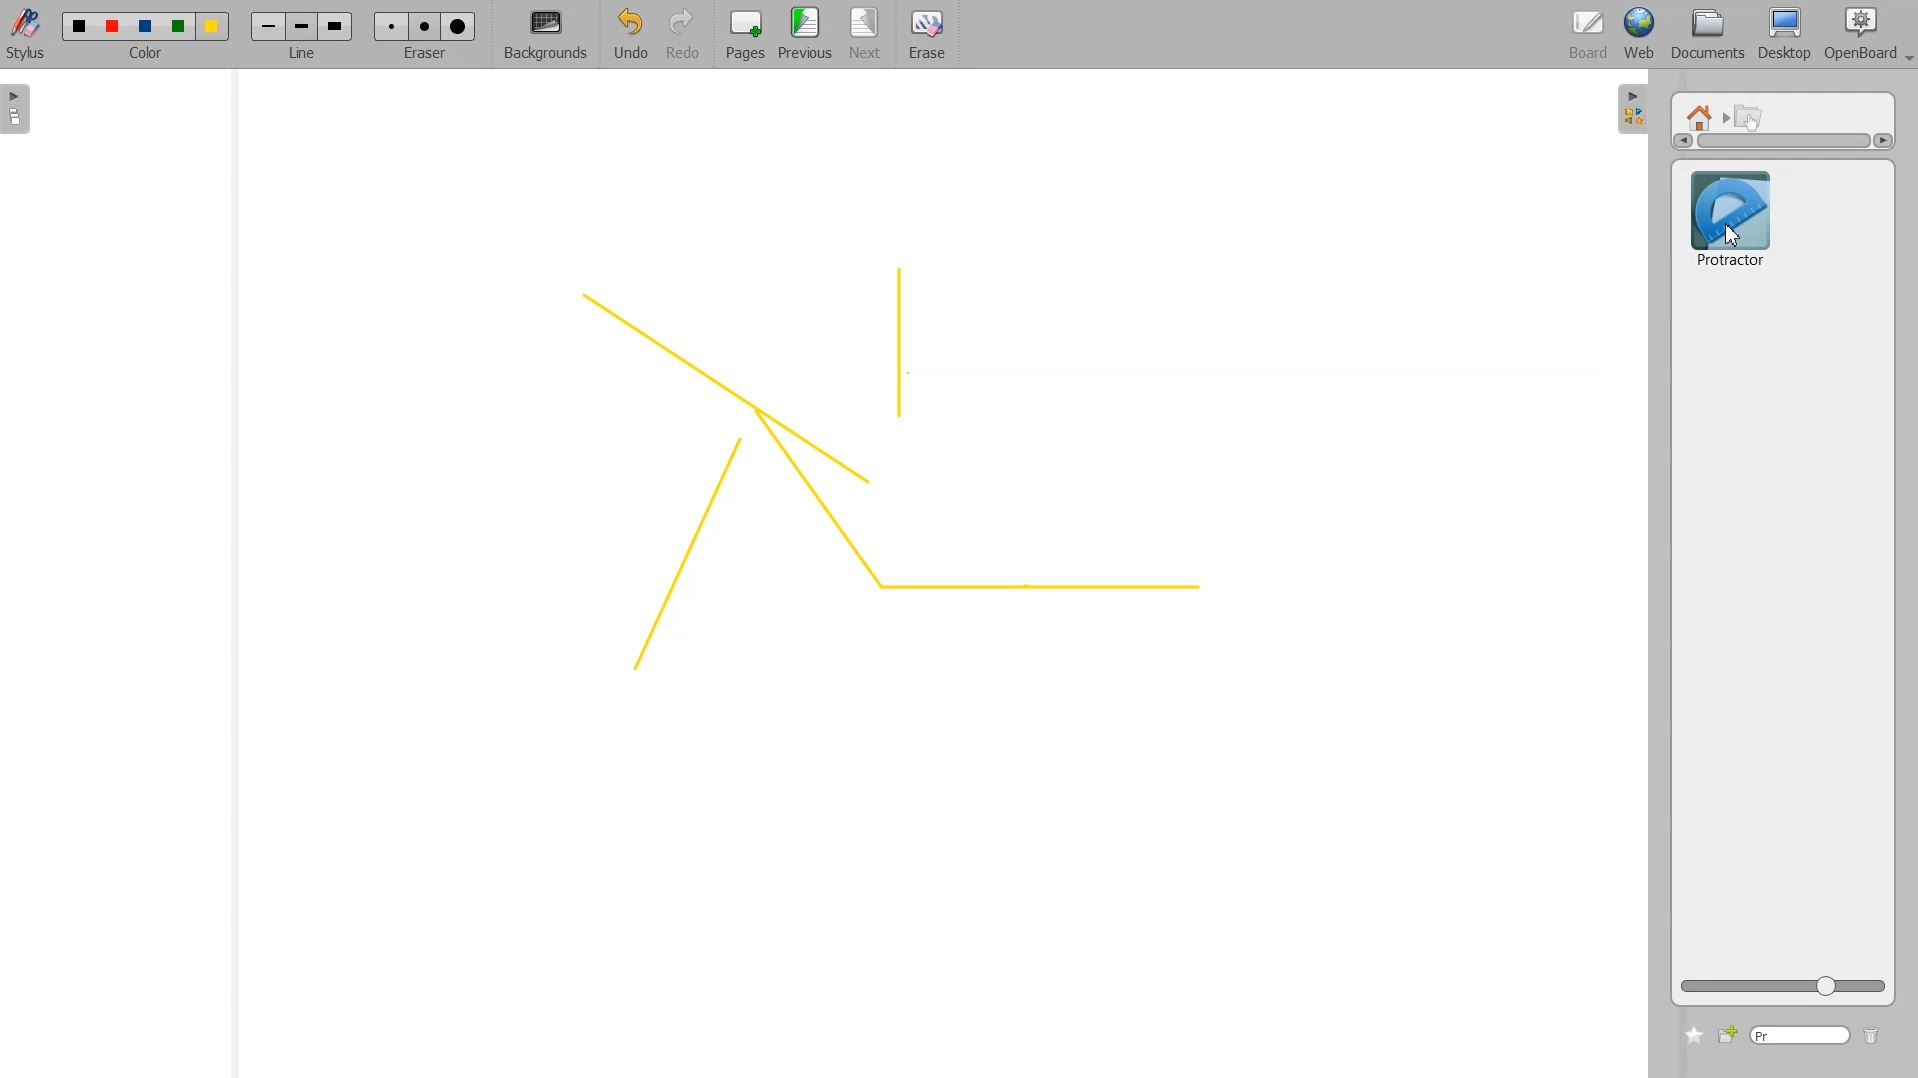  What do you see at coordinates (424, 26) in the screenshot?
I see `Erase` at bounding box center [424, 26].